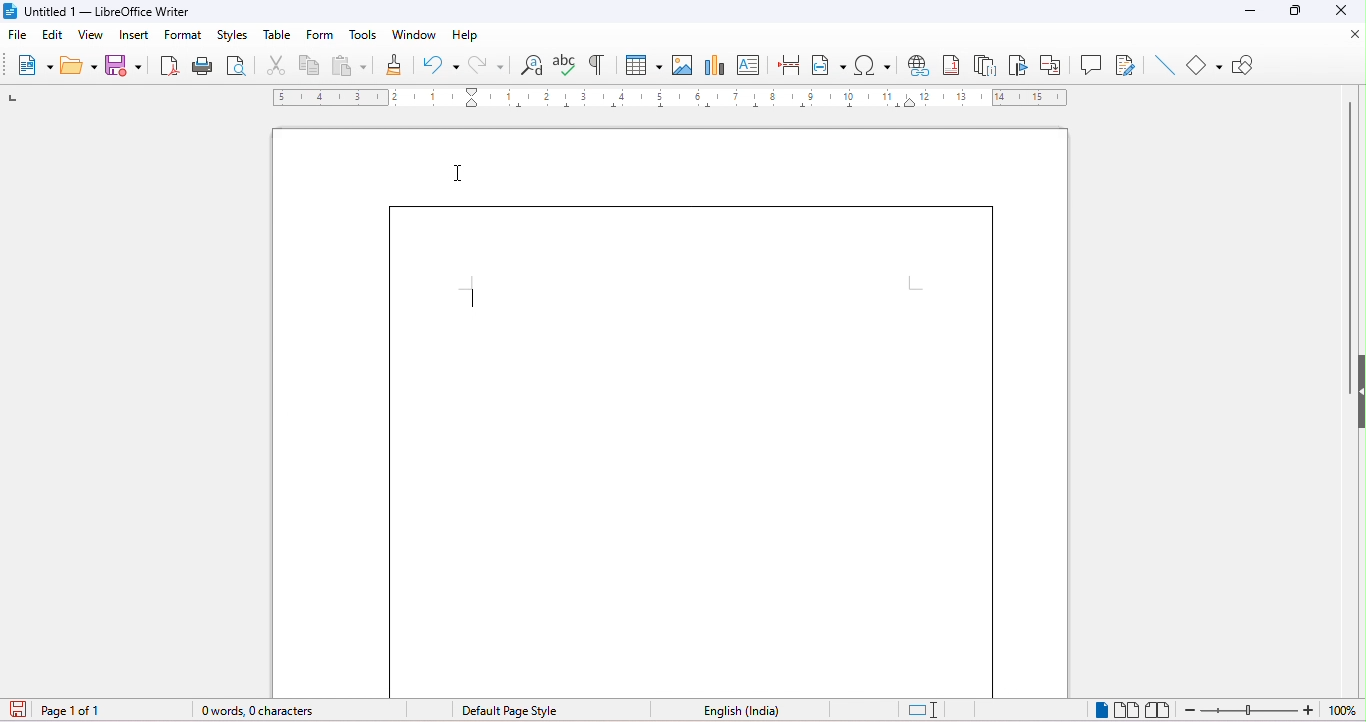 This screenshot has height=722, width=1366. Describe the element at coordinates (167, 66) in the screenshot. I see `export direct as pdf` at that location.